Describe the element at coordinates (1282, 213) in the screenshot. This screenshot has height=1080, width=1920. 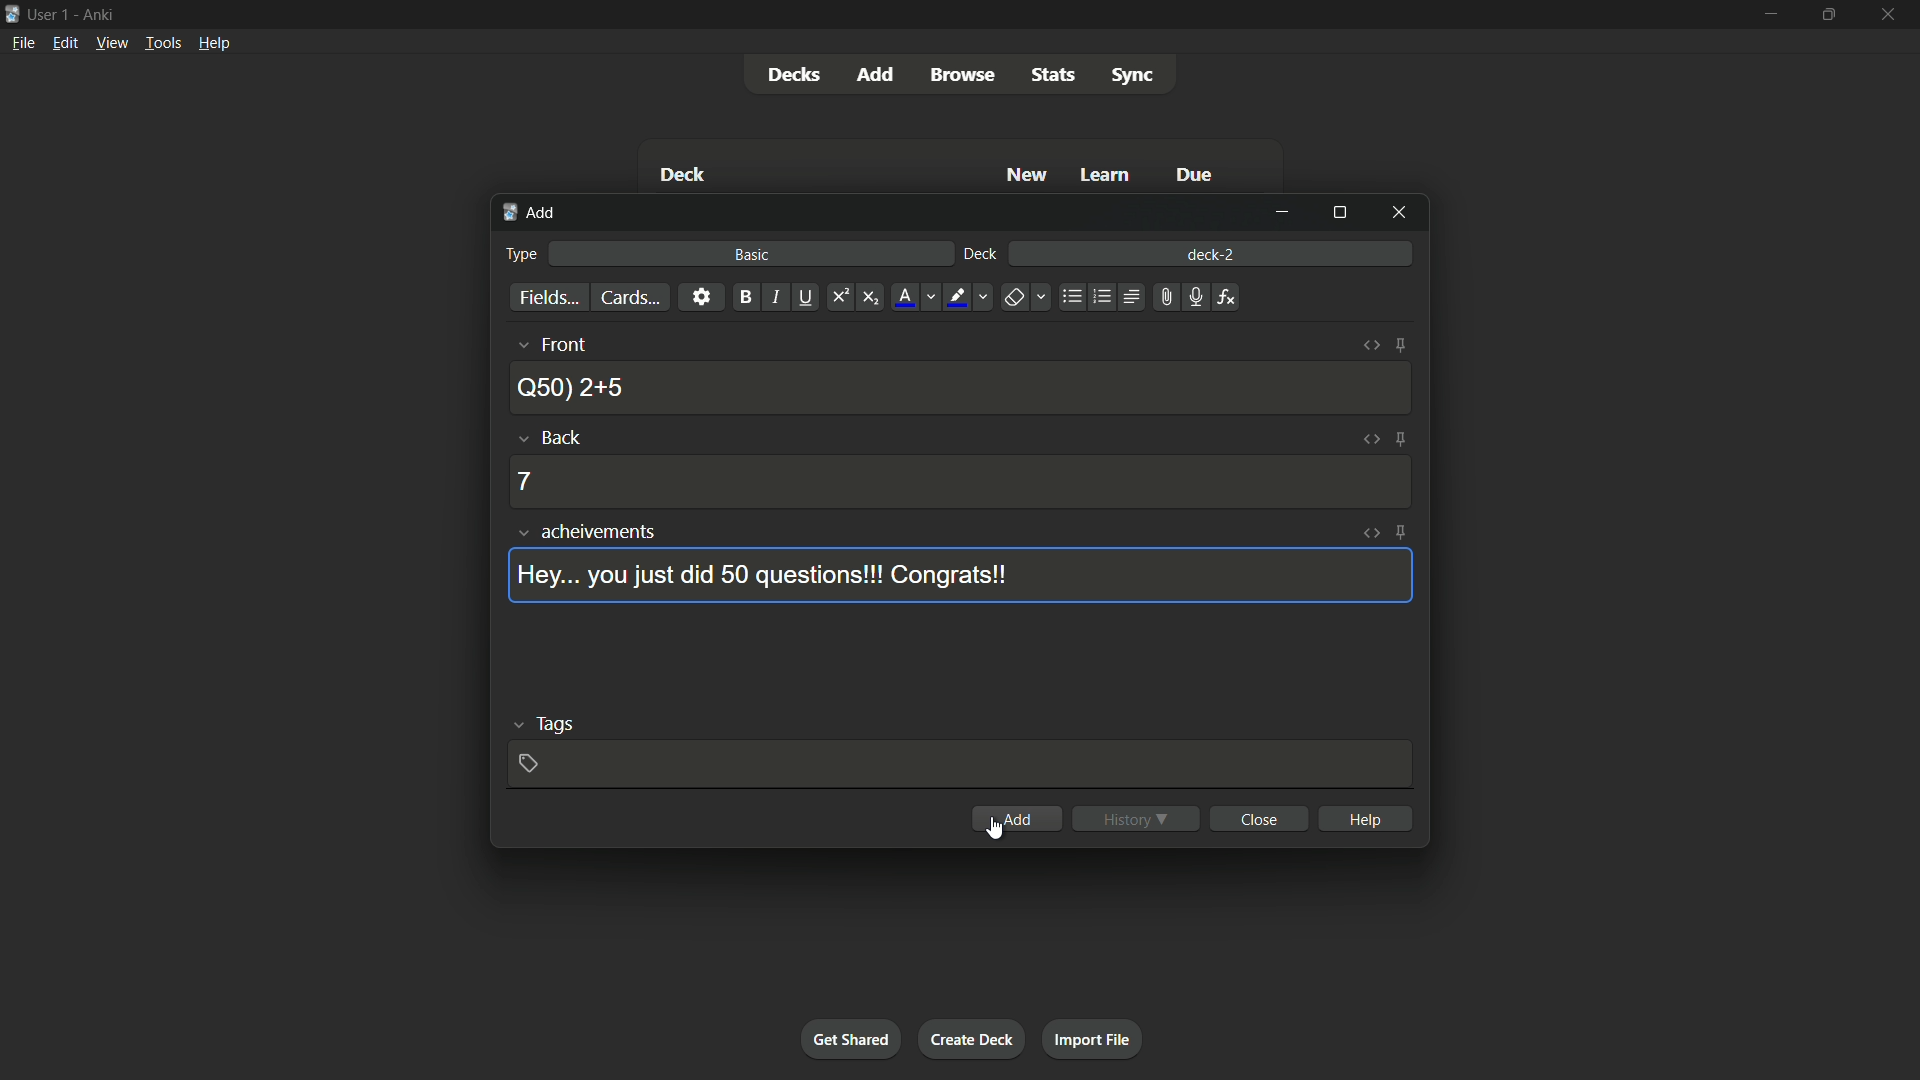
I see `minimize` at that location.